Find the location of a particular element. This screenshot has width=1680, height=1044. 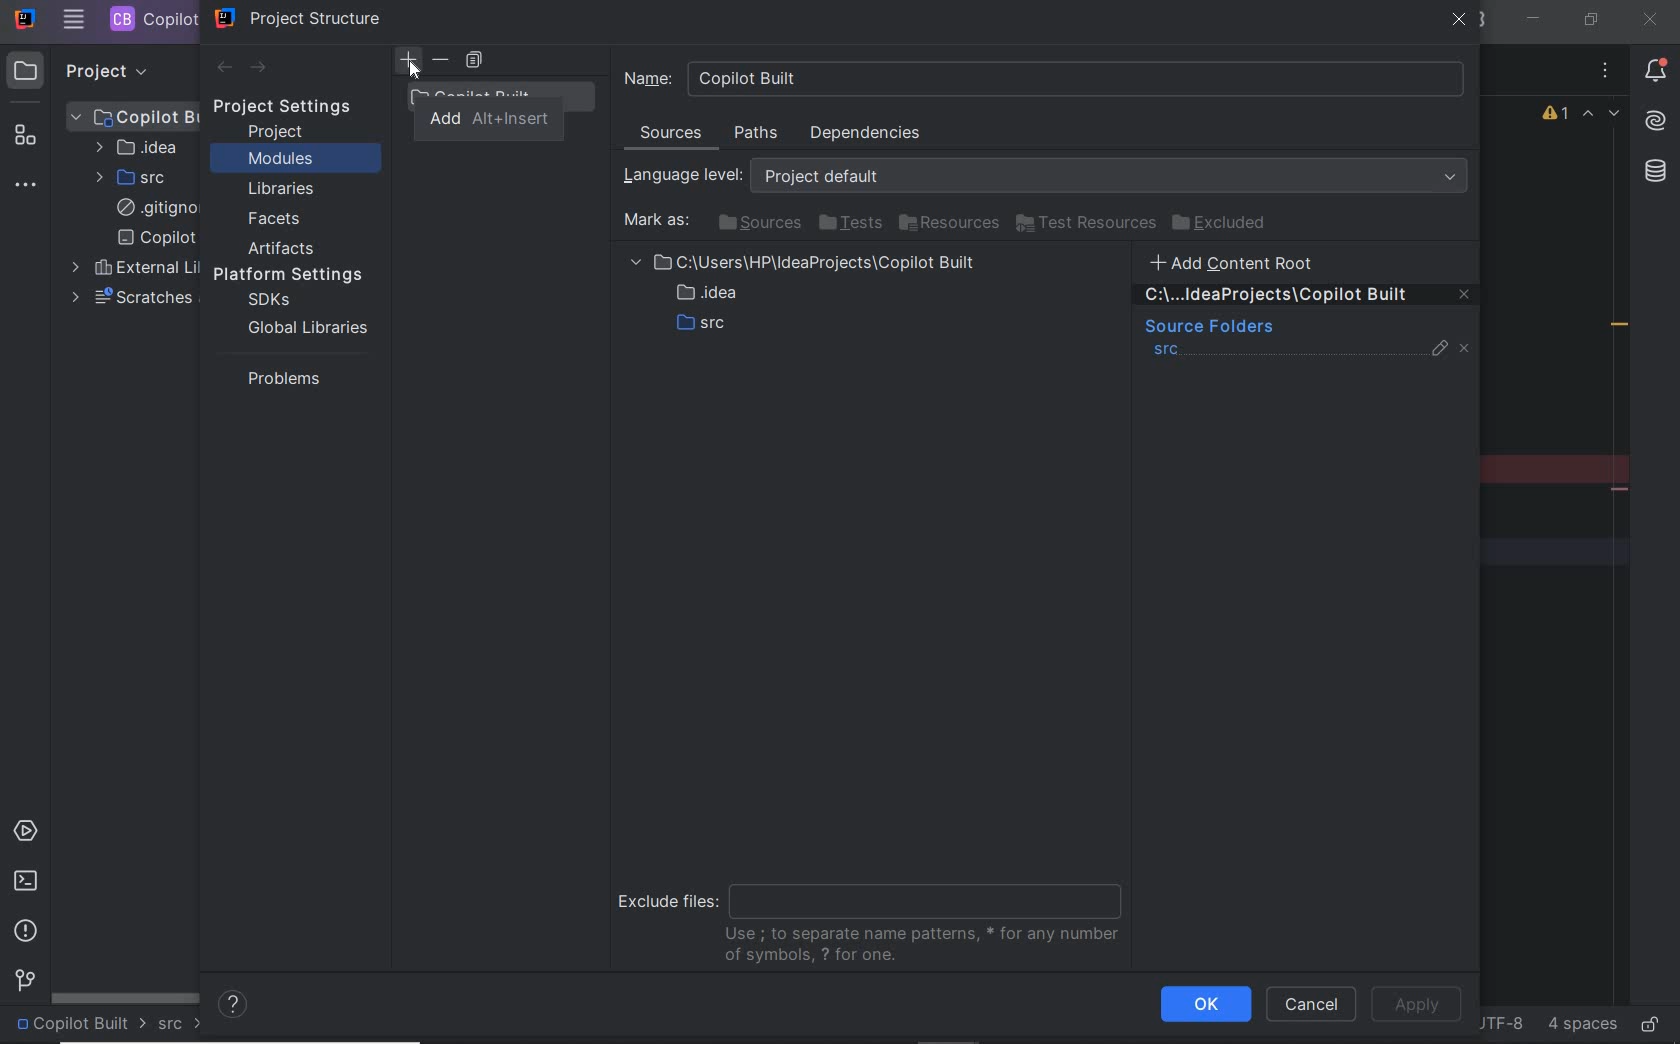

version control is located at coordinates (22, 982).